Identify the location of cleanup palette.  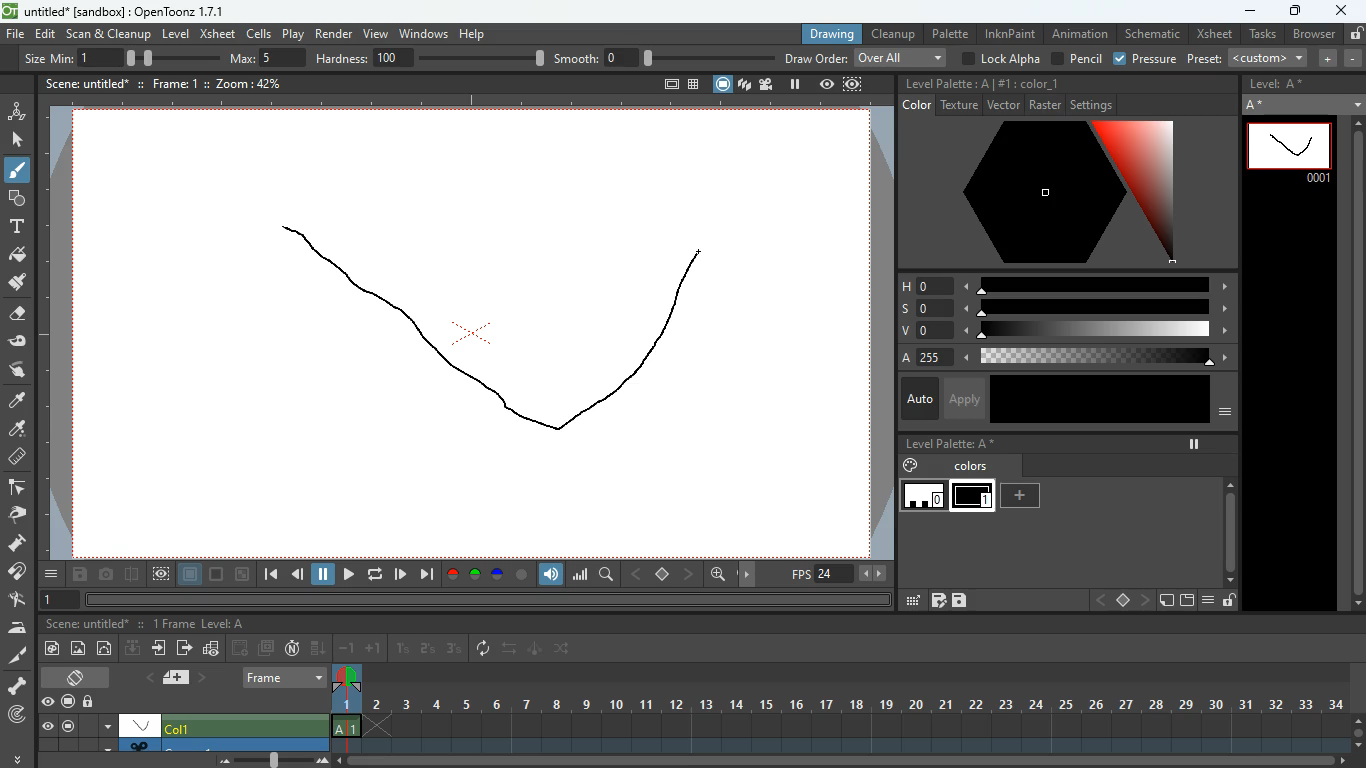
(947, 84).